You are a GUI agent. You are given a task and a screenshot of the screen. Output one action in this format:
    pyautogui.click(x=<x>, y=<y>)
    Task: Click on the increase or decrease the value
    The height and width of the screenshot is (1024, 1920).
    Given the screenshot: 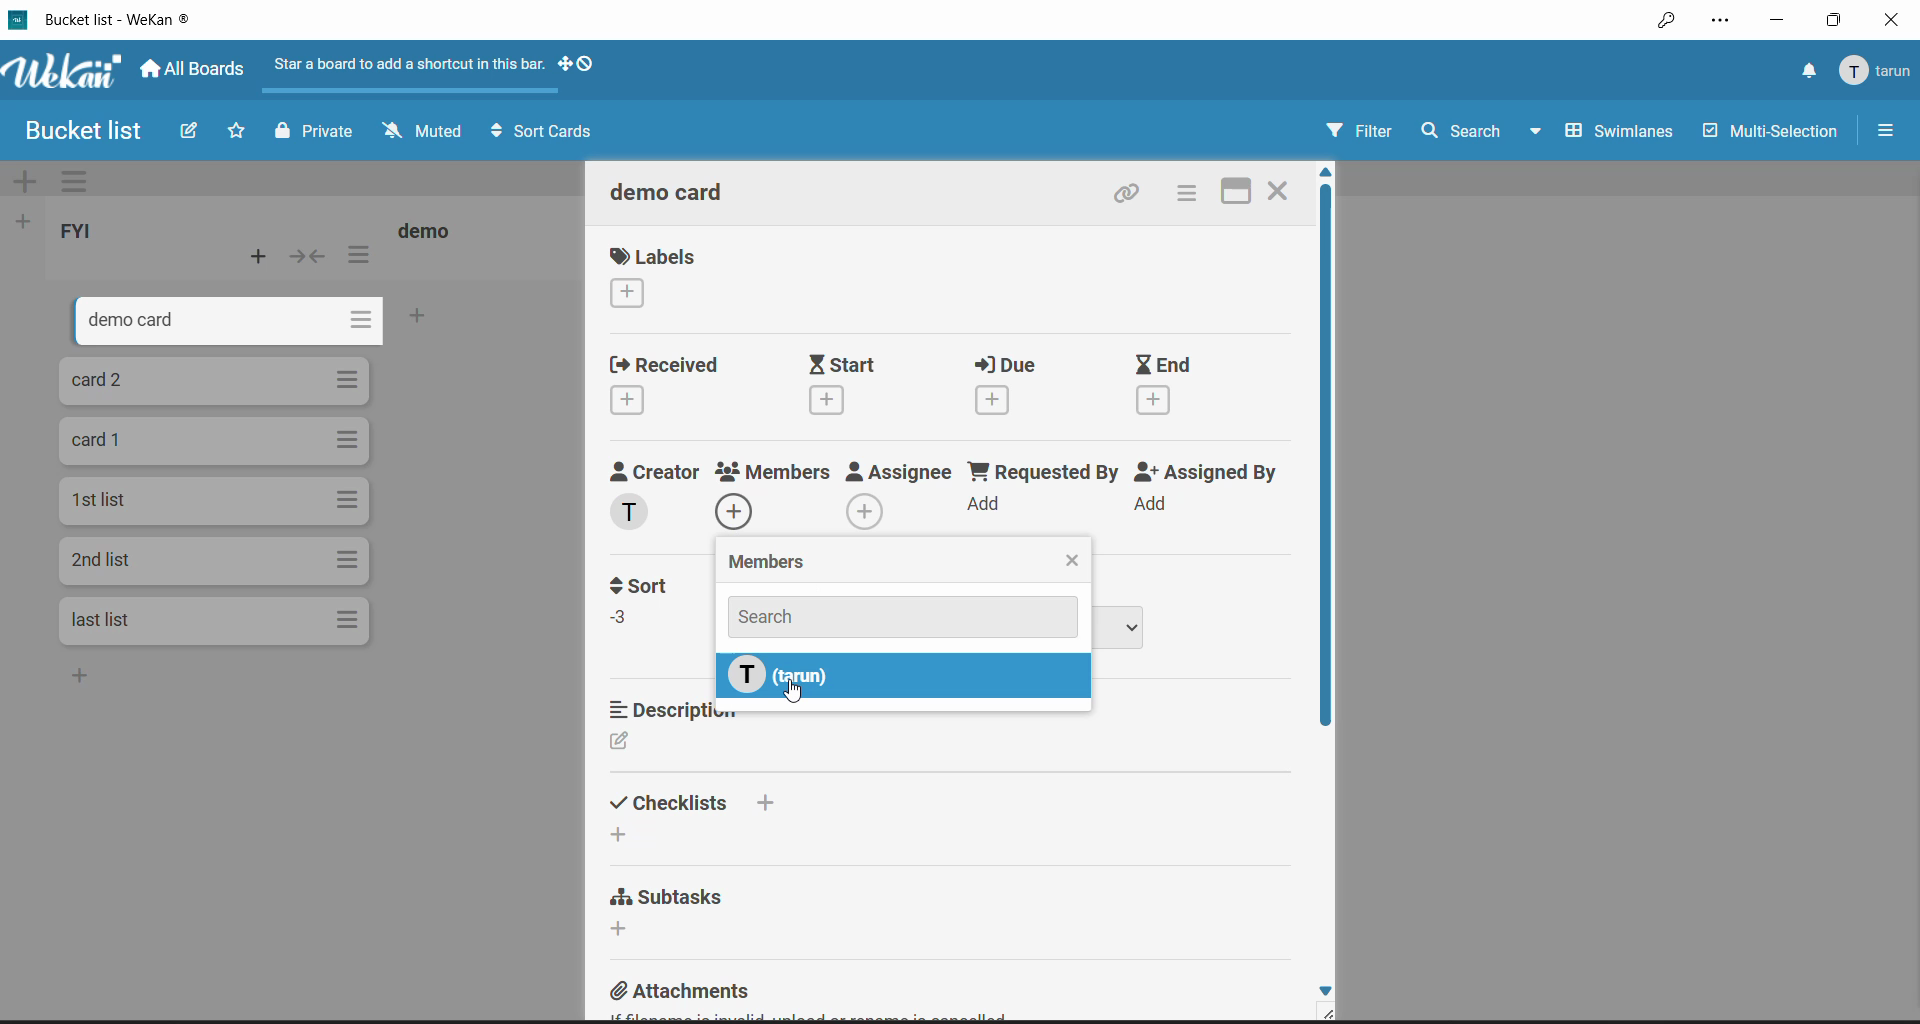 What is the action you would take?
    pyautogui.click(x=623, y=622)
    